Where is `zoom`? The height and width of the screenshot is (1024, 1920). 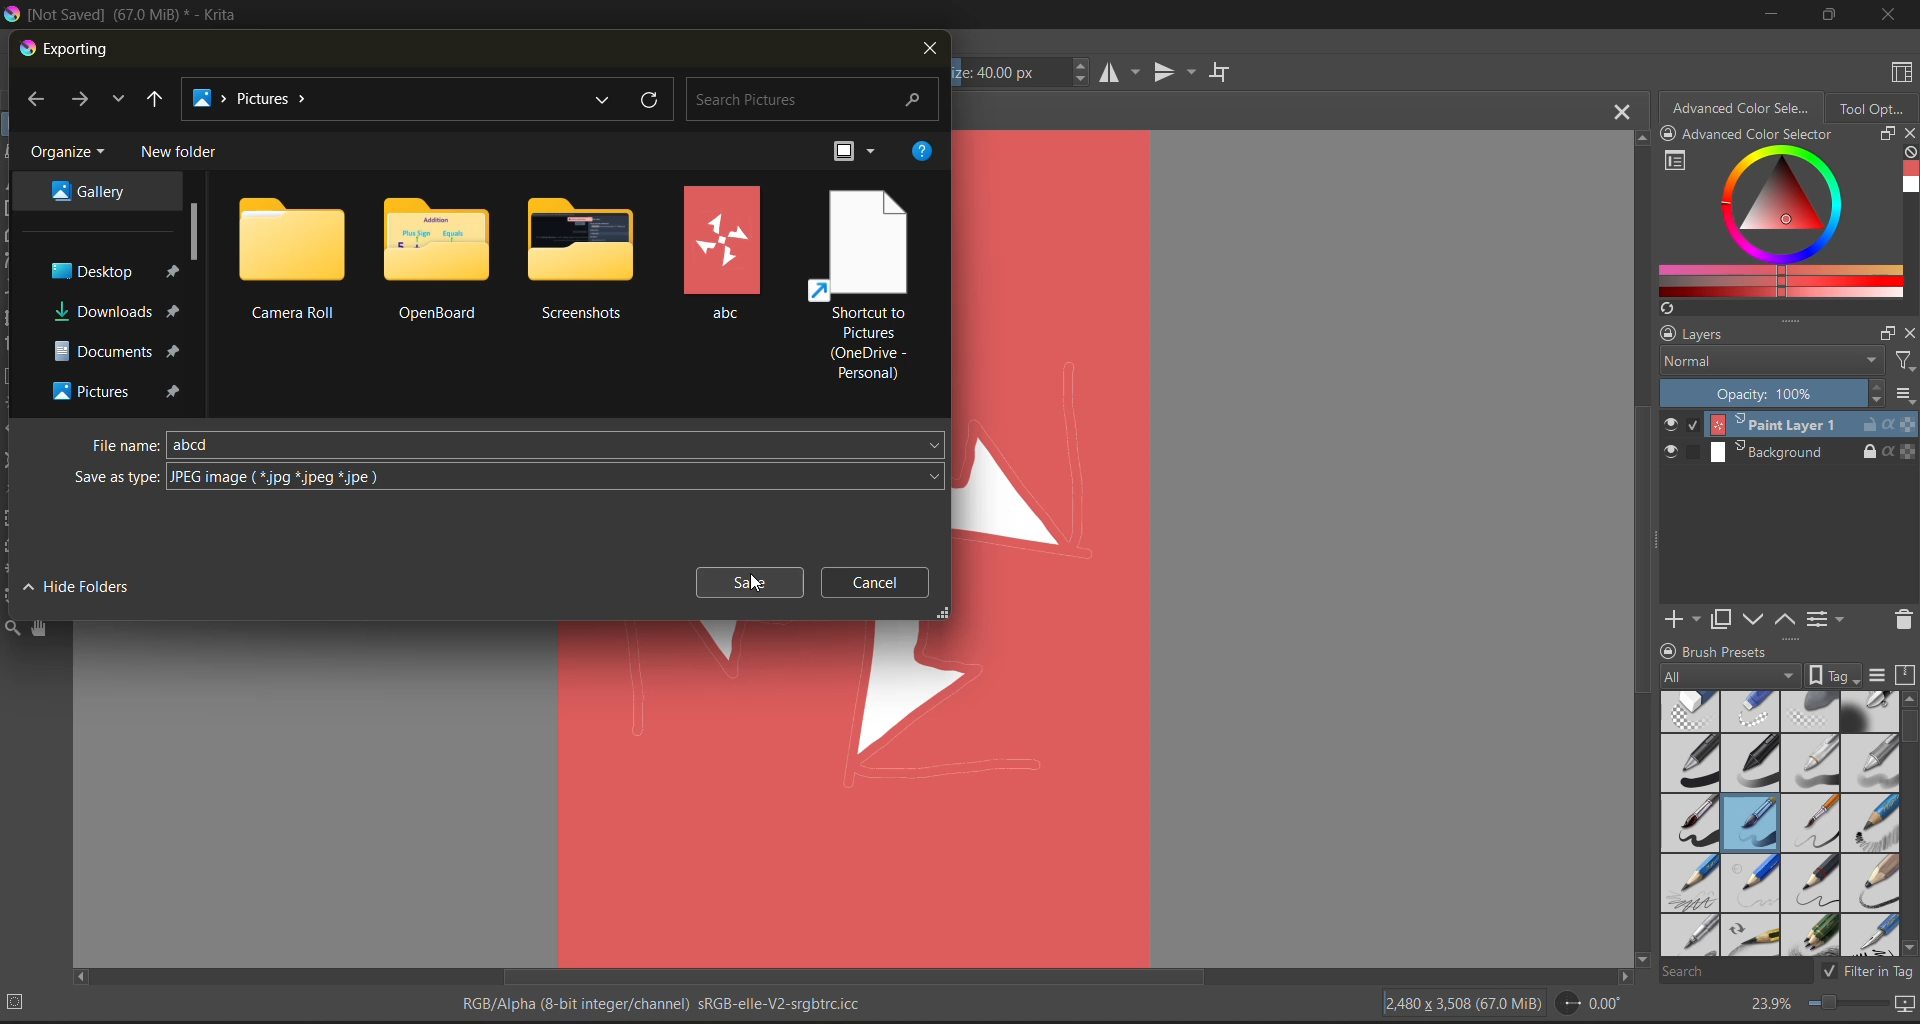
zoom is located at coordinates (1852, 1005).